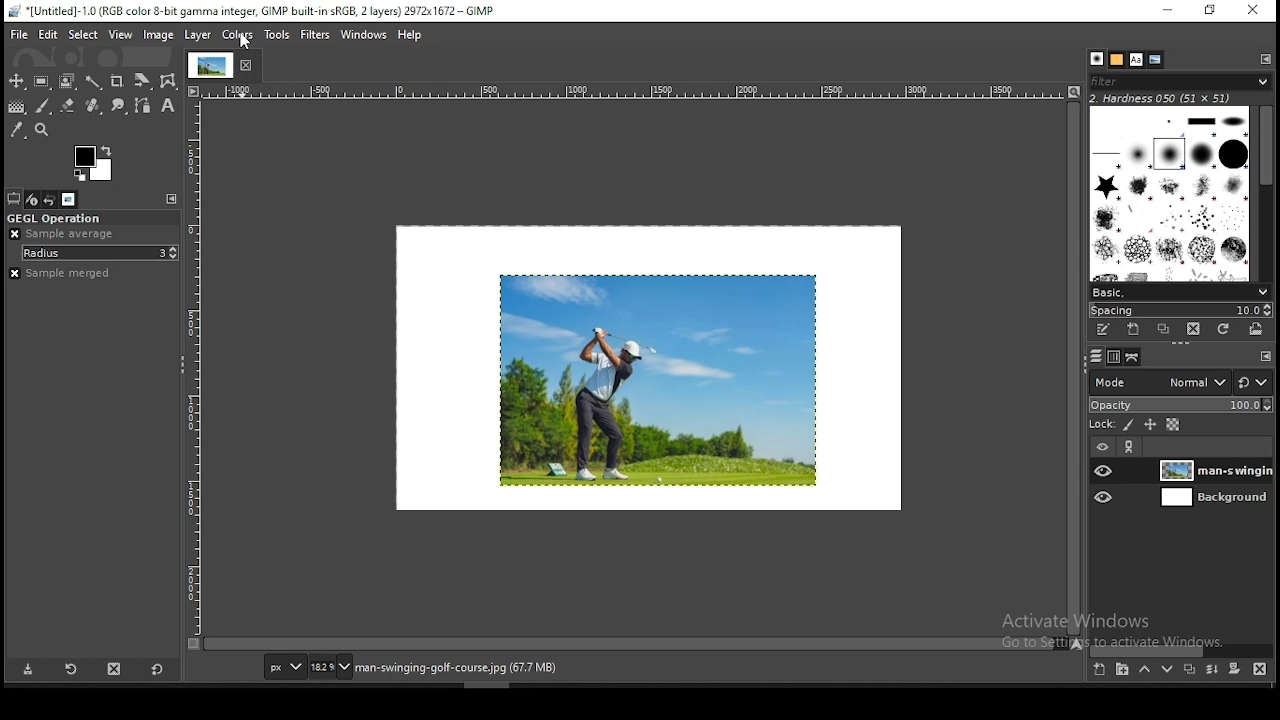 The width and height of the screenshot is (1280, 720). Describe the element at coordinates (314, 35) in the screenshot. I see `filters` at that location.